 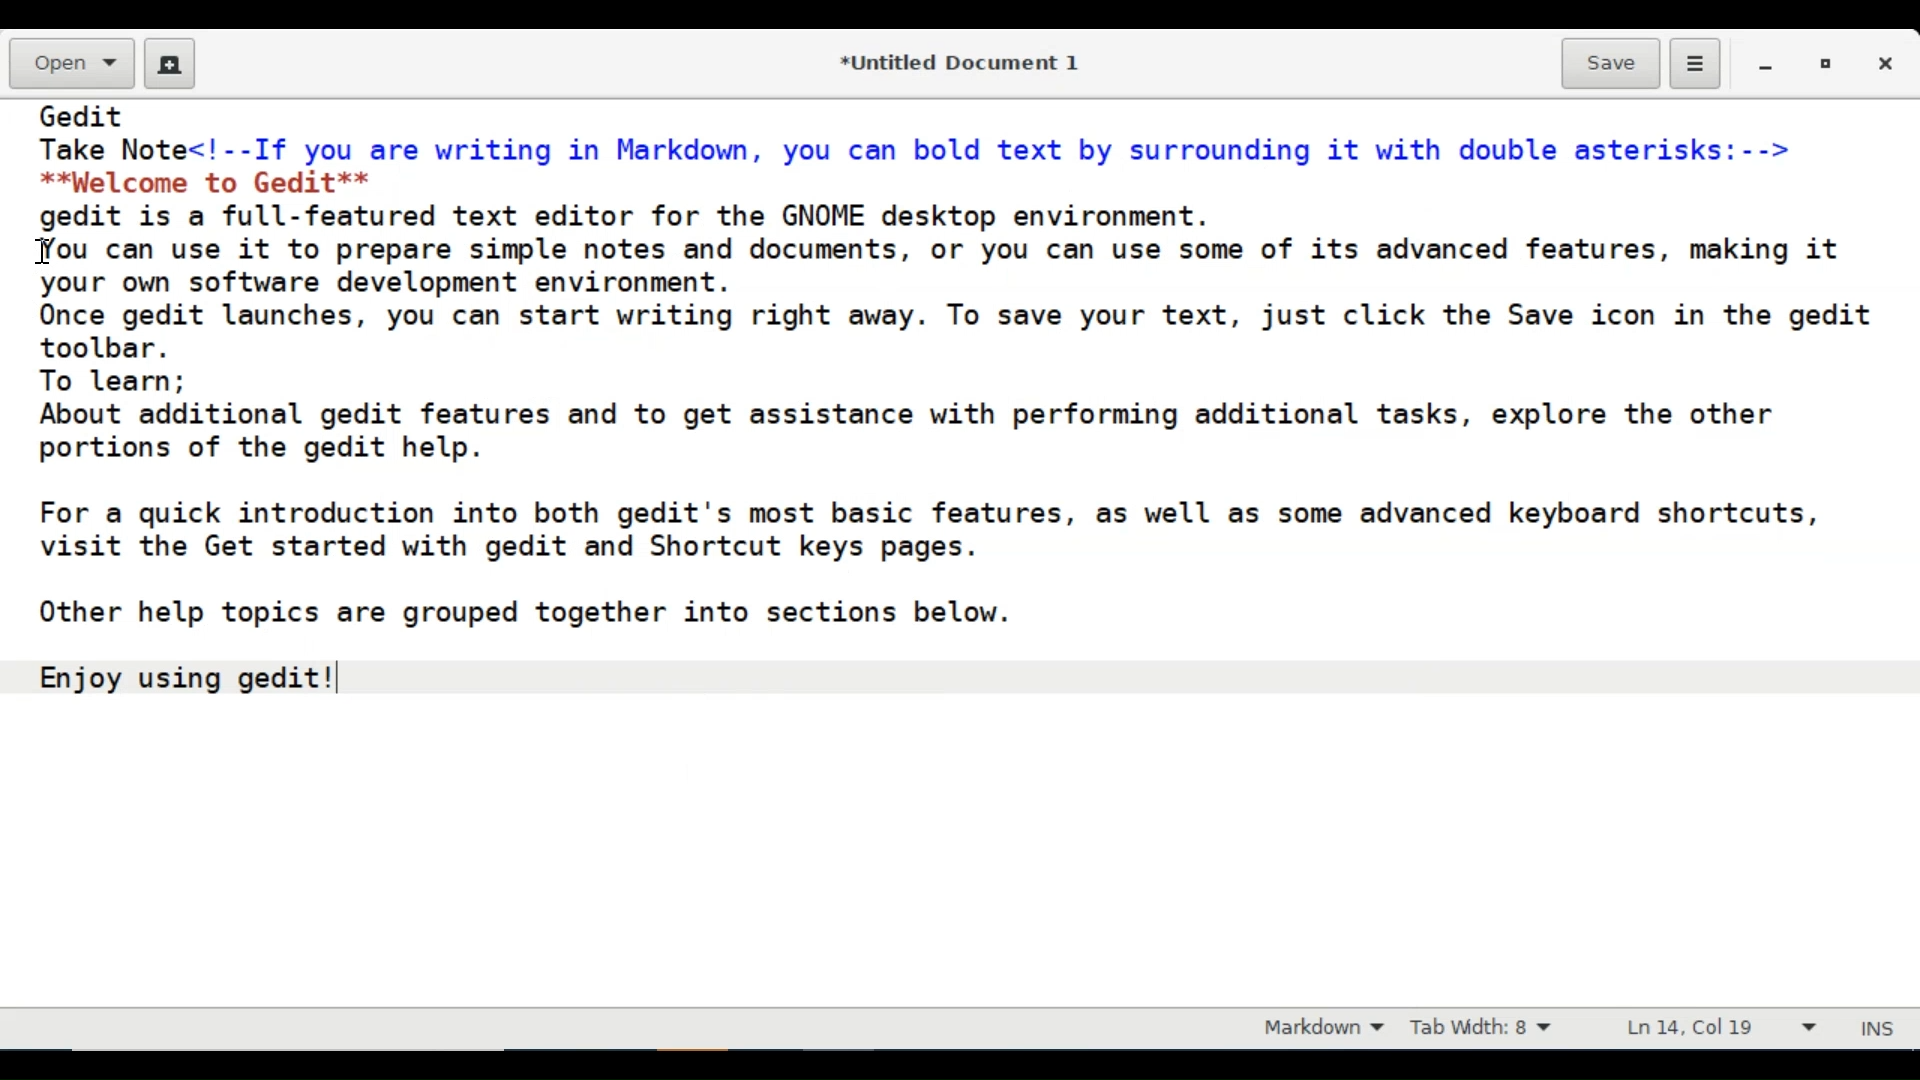 What do you see at coordinates (1495, 1029) in the screenshot?
I see `Tab Width` at bounding box center [1495, 1029].